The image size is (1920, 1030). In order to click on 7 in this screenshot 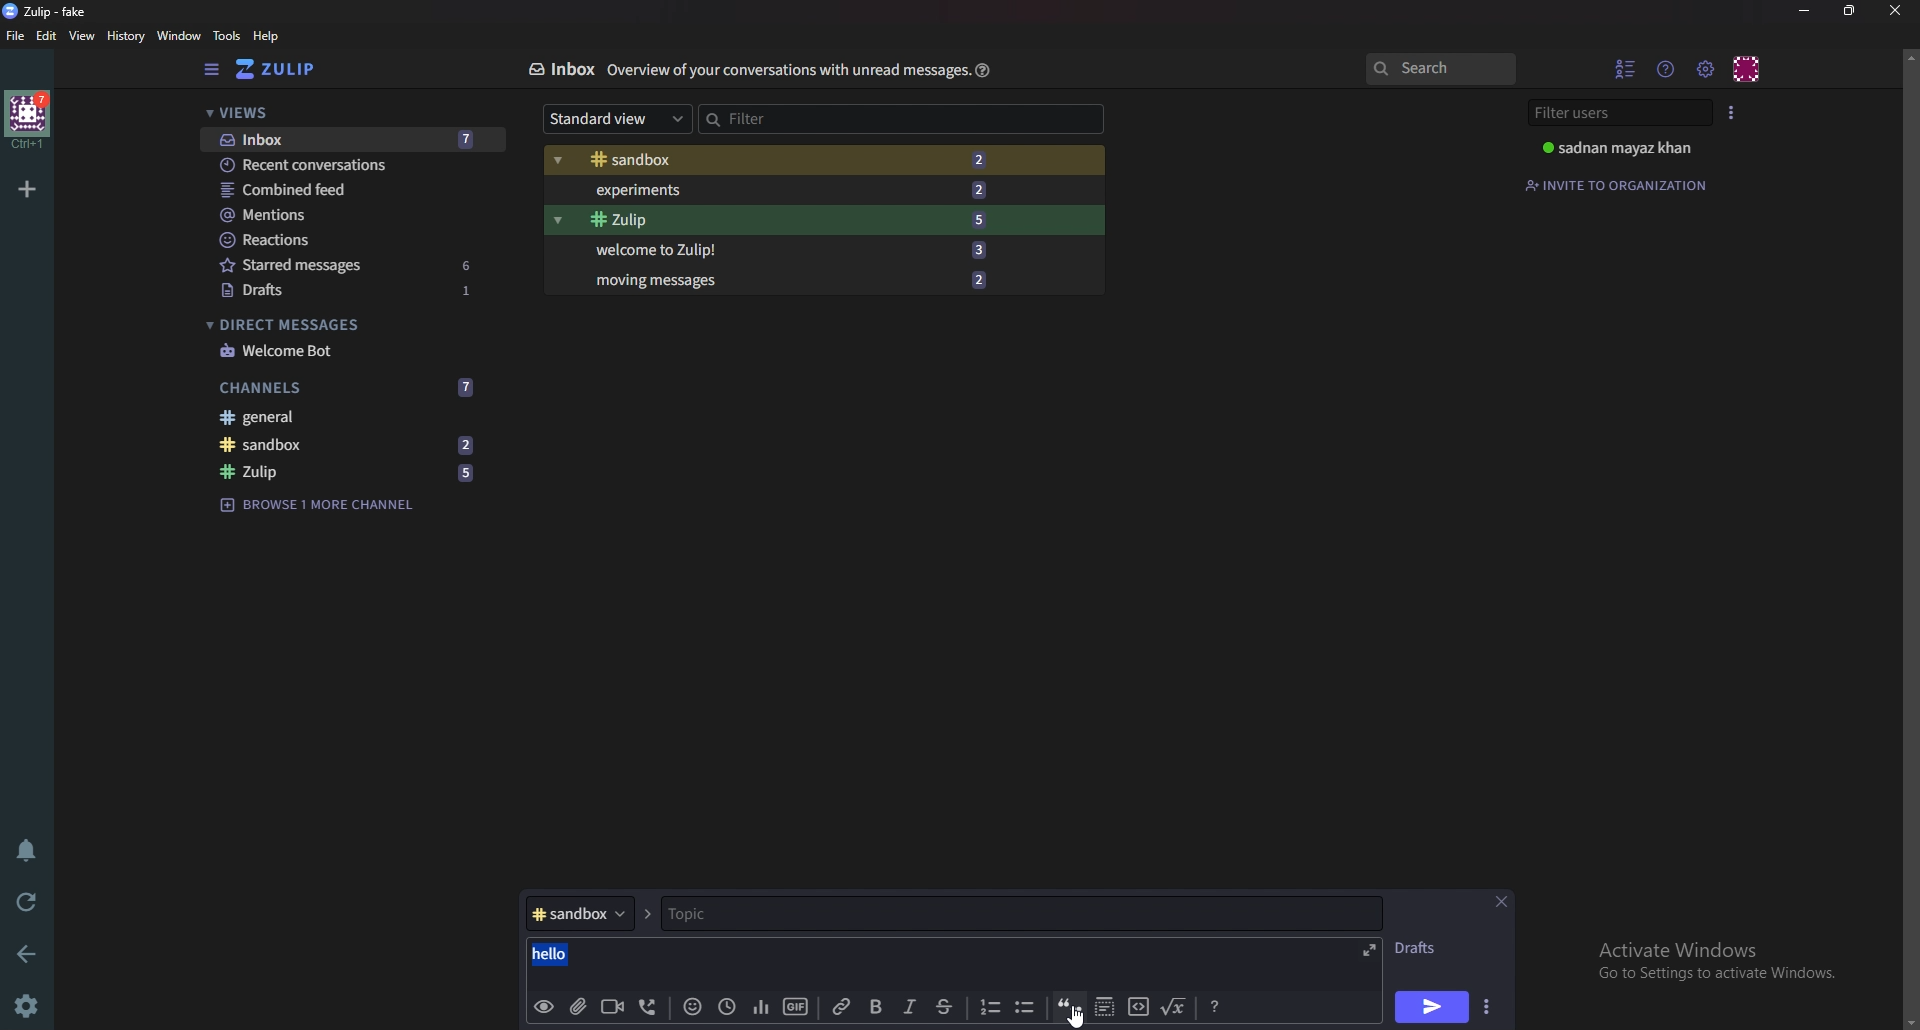, I will do `click(465, 387)`.